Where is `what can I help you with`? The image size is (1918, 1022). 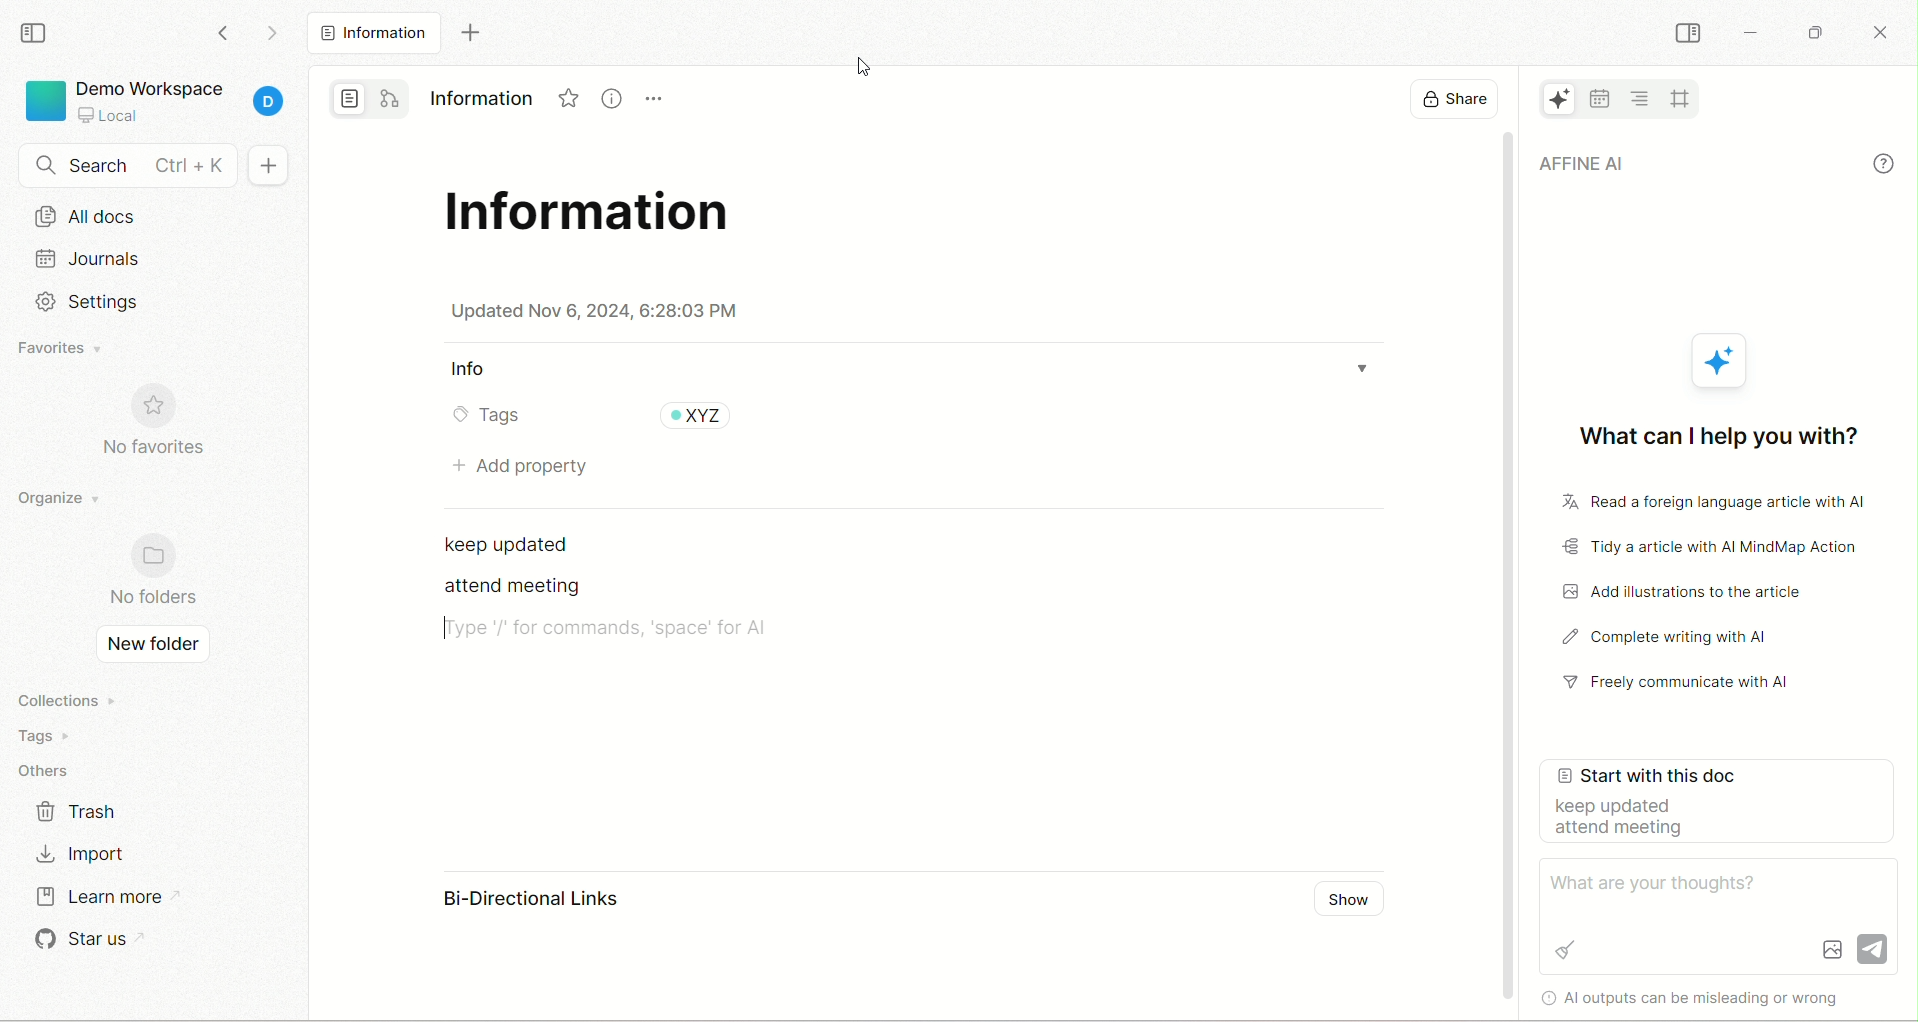 what can I help you with is located at coordinates (1714, 431).